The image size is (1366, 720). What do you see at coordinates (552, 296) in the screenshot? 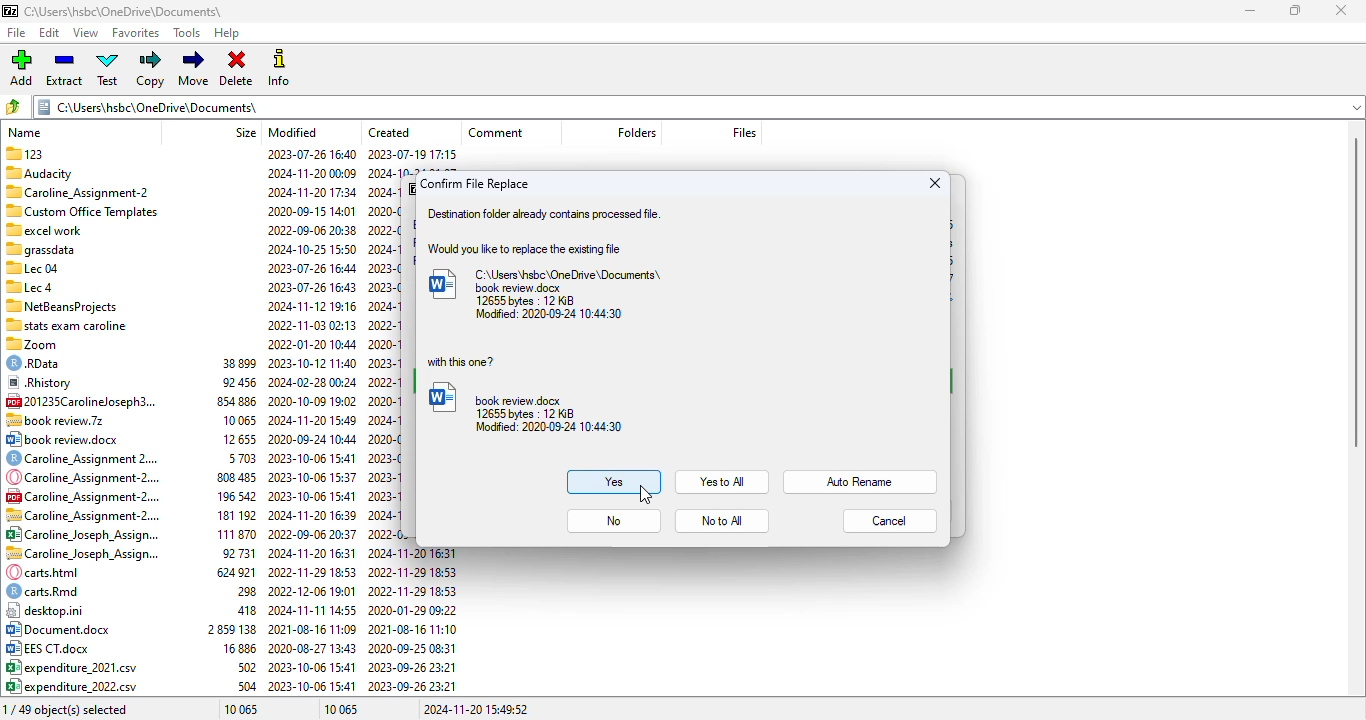
I see `C:\Users\hsbc\OneDrive\Documents\book review.docx` at bounding box center [552, 296].